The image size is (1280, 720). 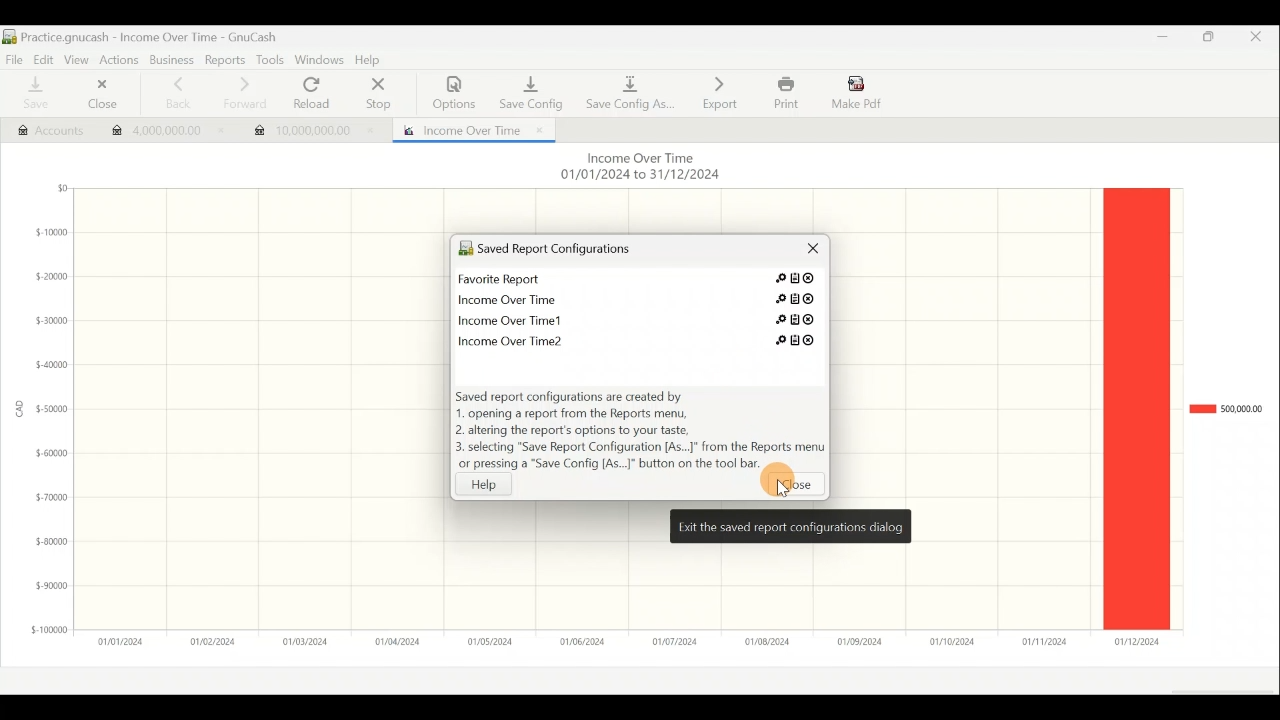 What do you see at coordinates (1156, 42) in the screenshot?
I see `Minimize` at bounding box center [1156, 42].